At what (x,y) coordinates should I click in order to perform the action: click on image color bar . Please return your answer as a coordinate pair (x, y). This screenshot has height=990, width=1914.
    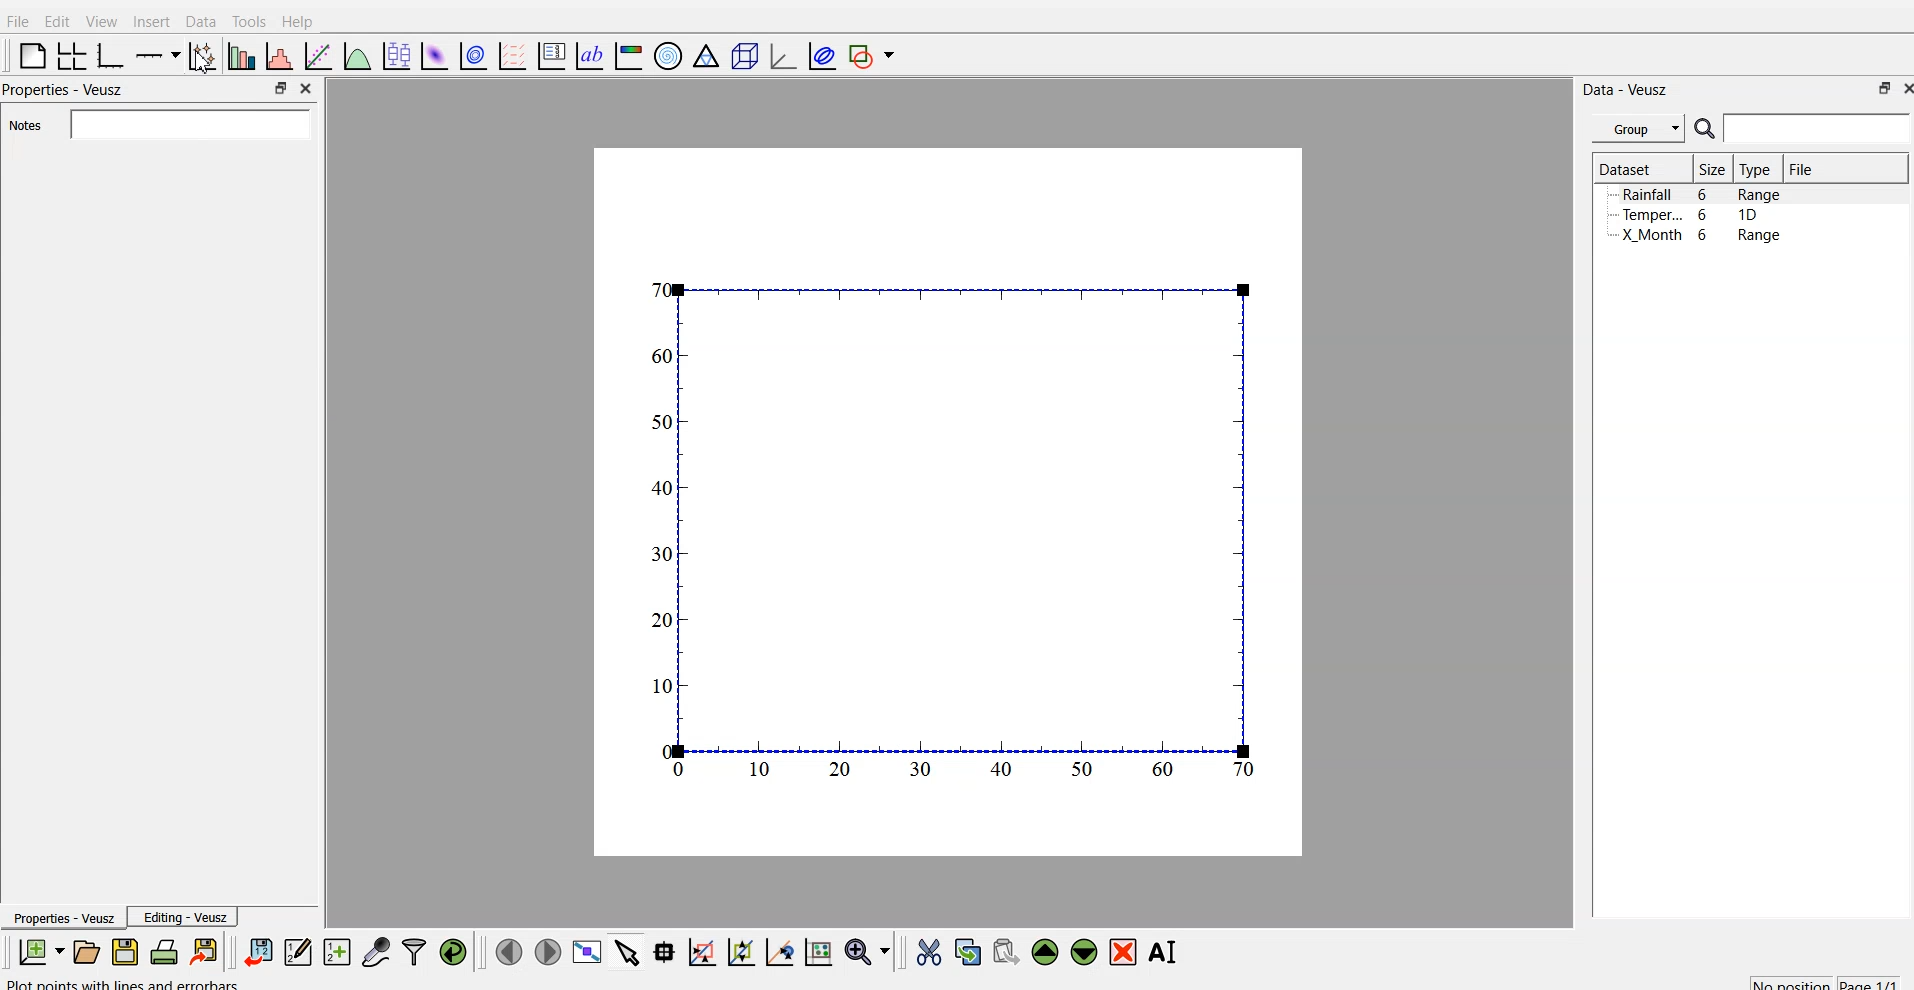
    Looking at the image, I should click on (628, 55).